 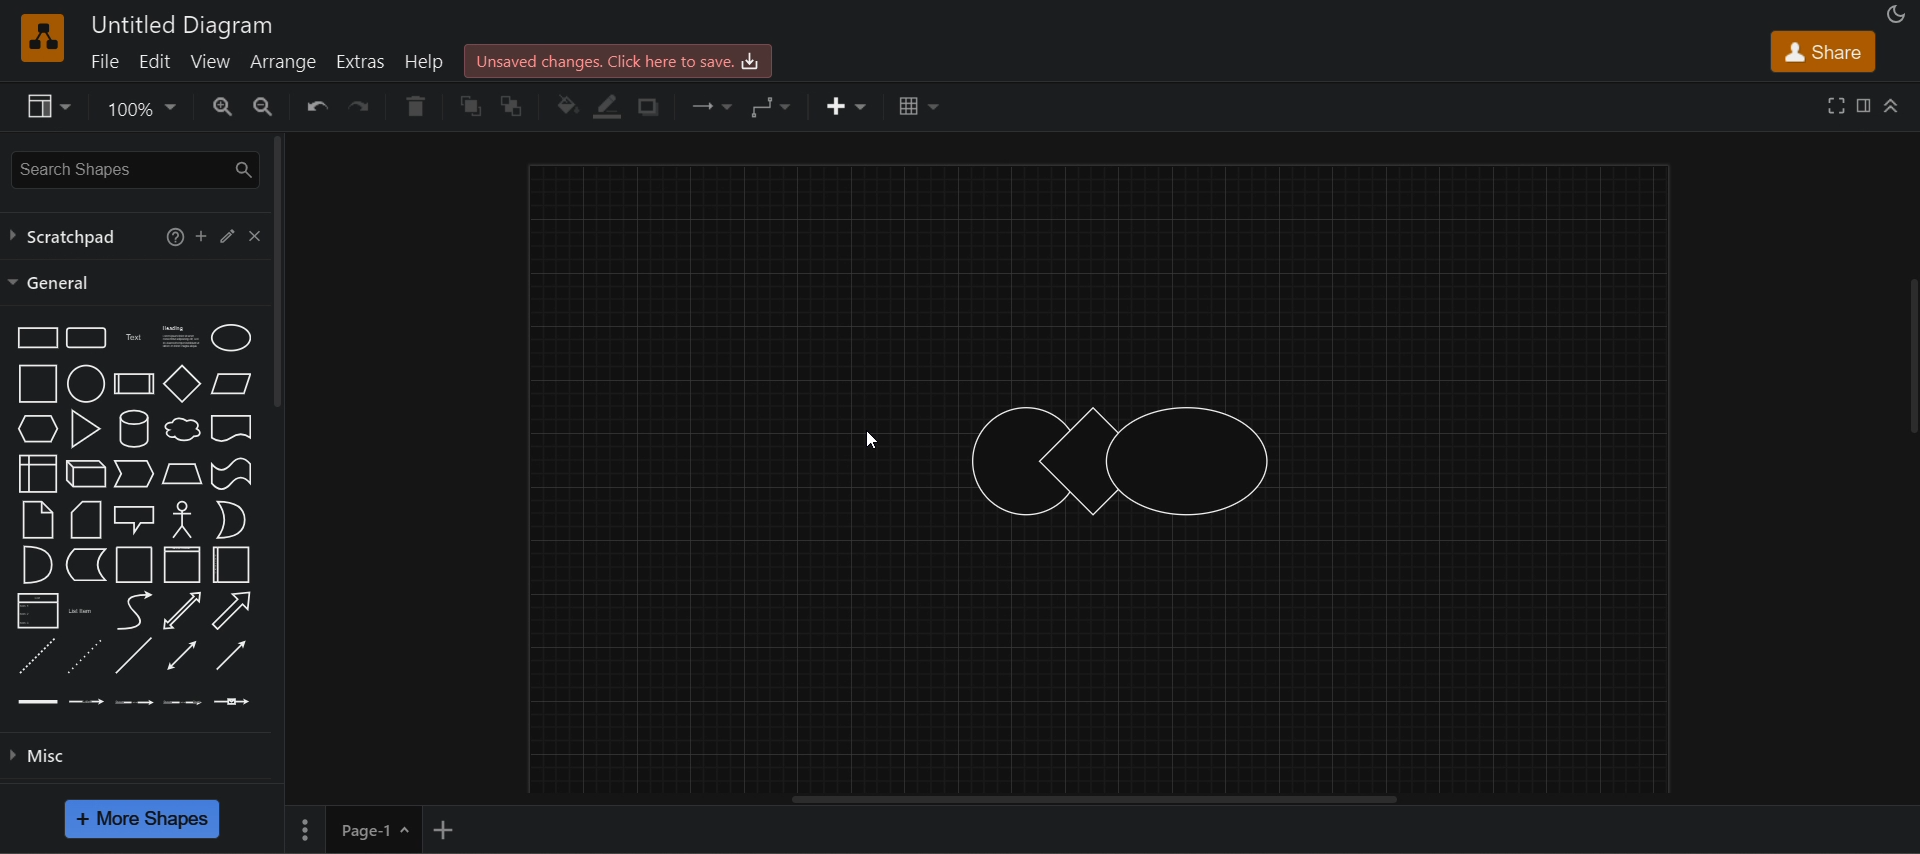 What do you see at coordinates (144, 753) in the screenshot?
I see `misc` at bounding box center [144, 753].